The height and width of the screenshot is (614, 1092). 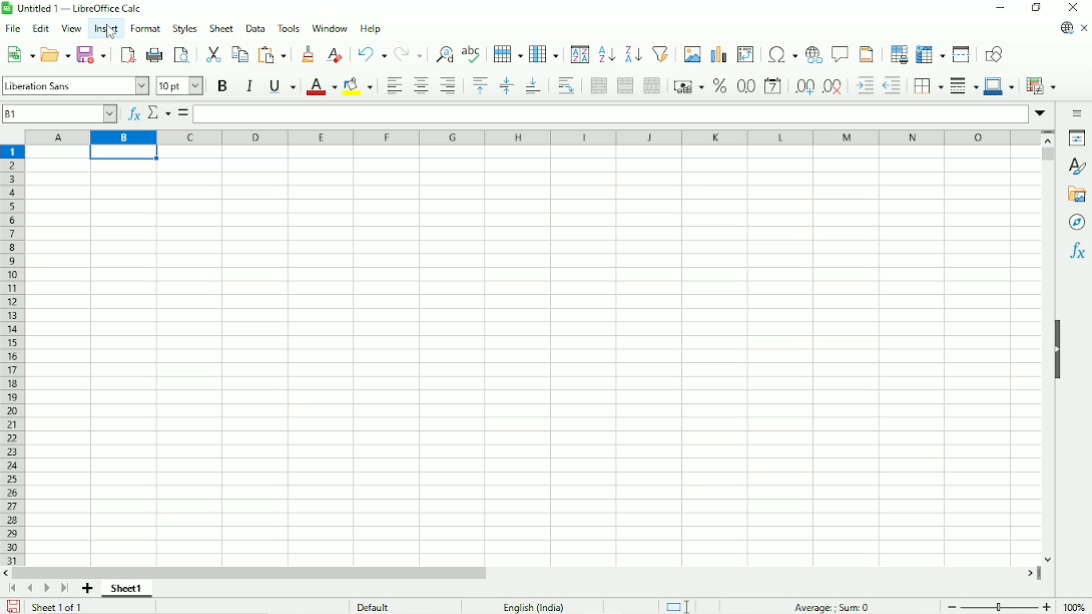 I want to click on Show/hide, so click(x=1059, y=348).